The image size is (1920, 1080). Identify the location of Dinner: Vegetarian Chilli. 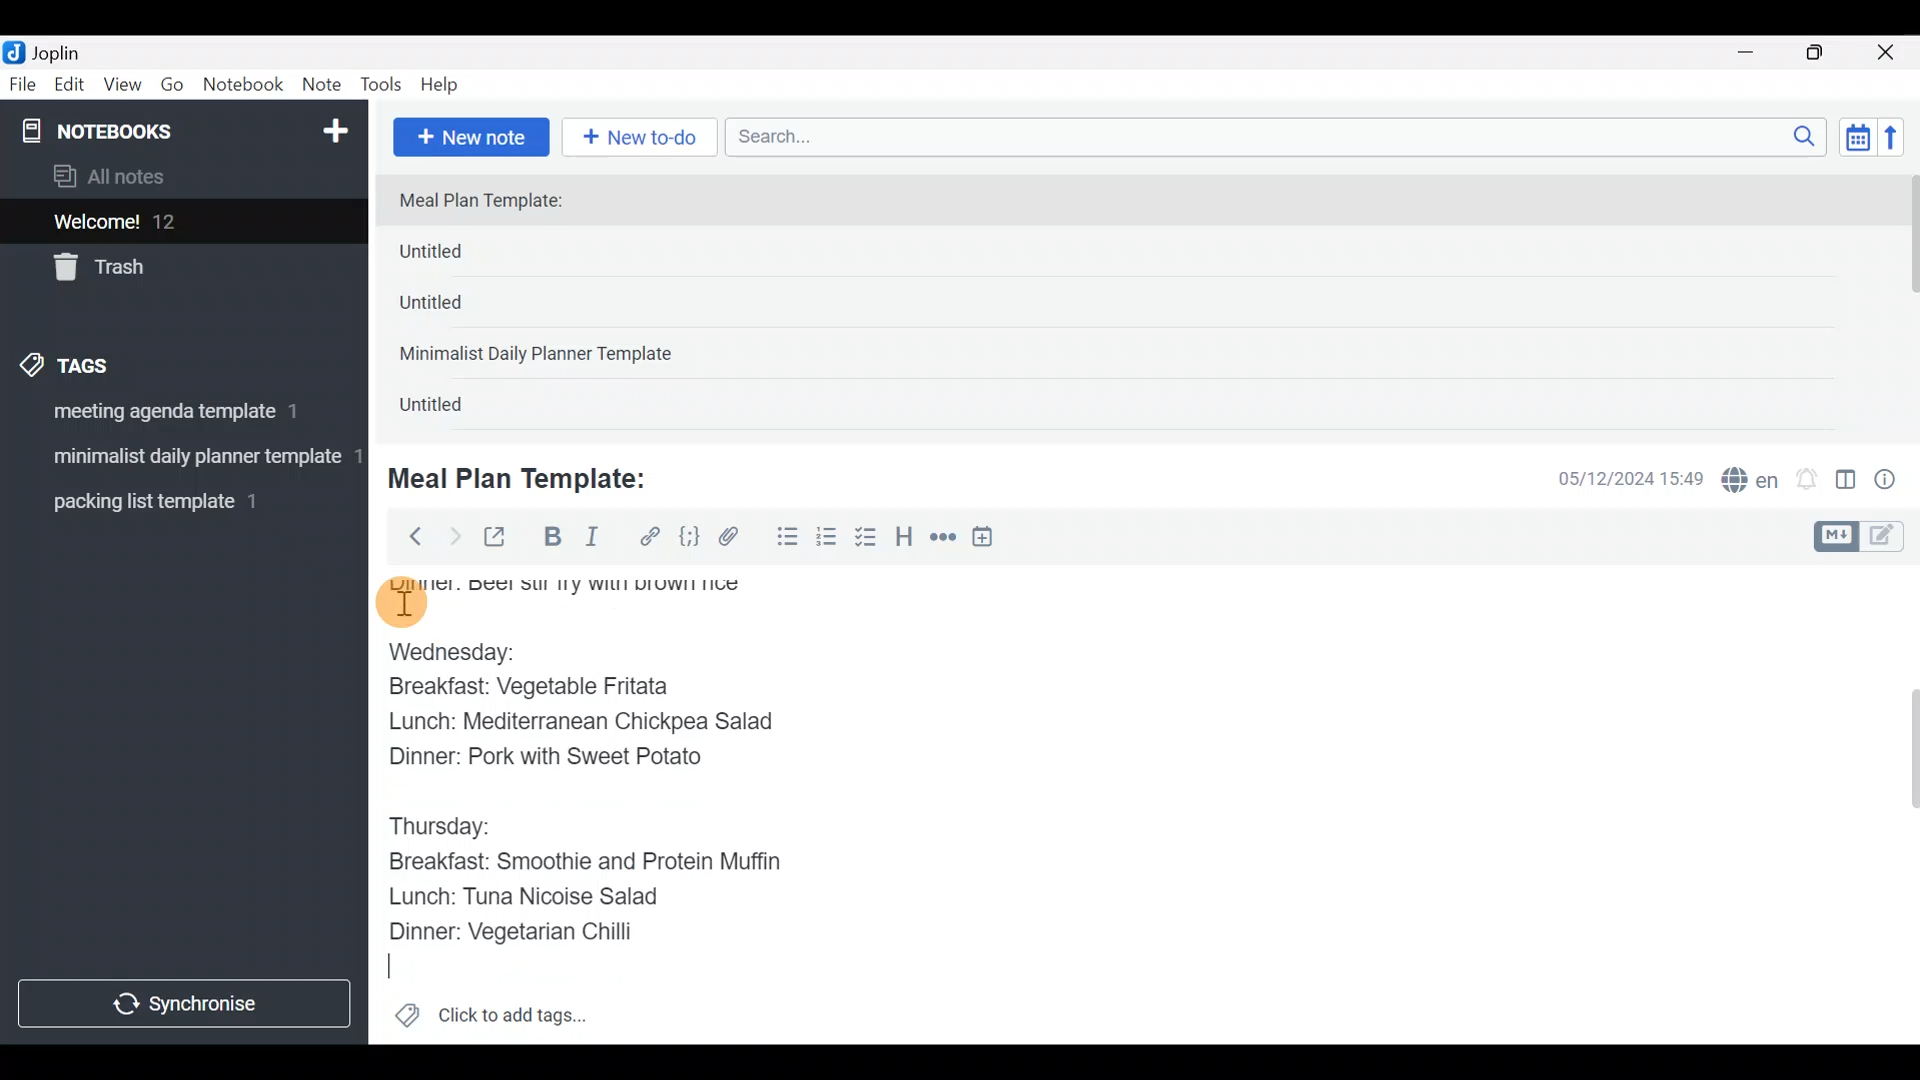
(529, 929).